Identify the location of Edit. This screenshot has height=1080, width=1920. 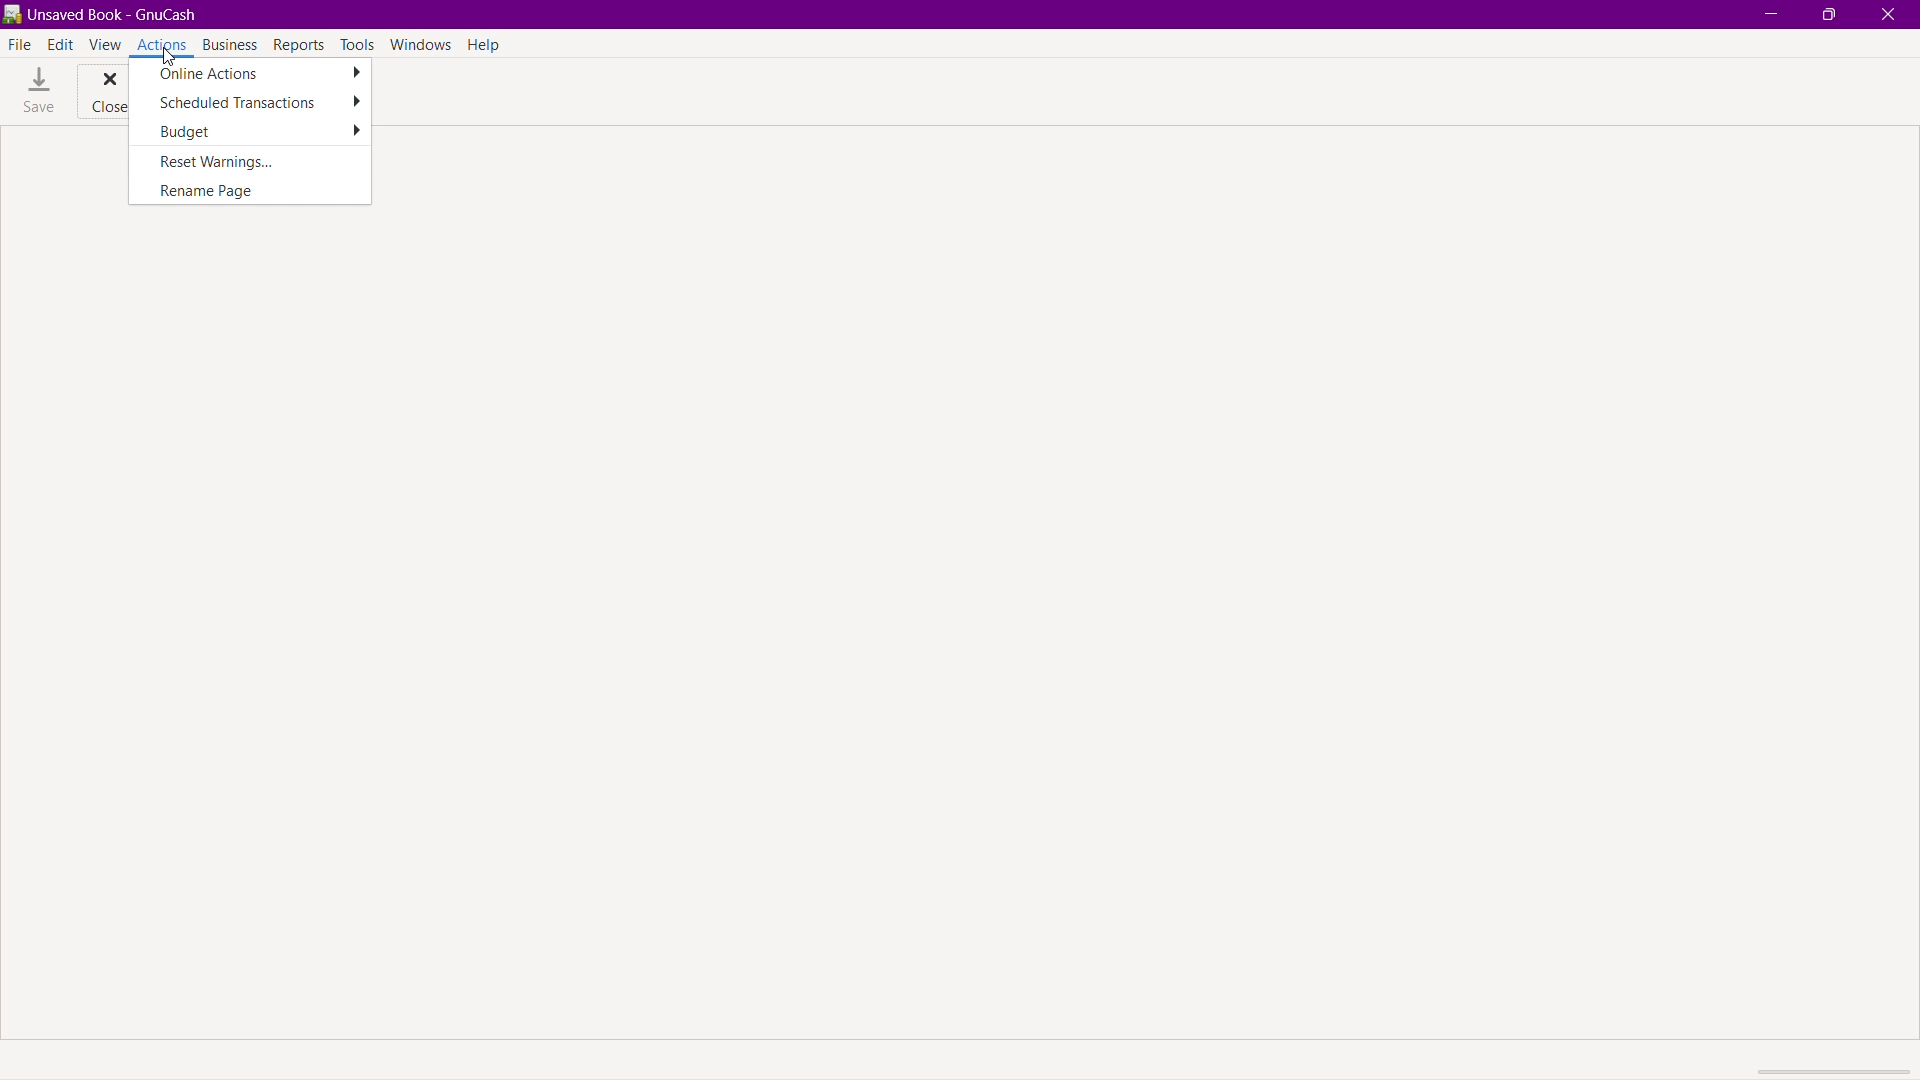
(64, 44).